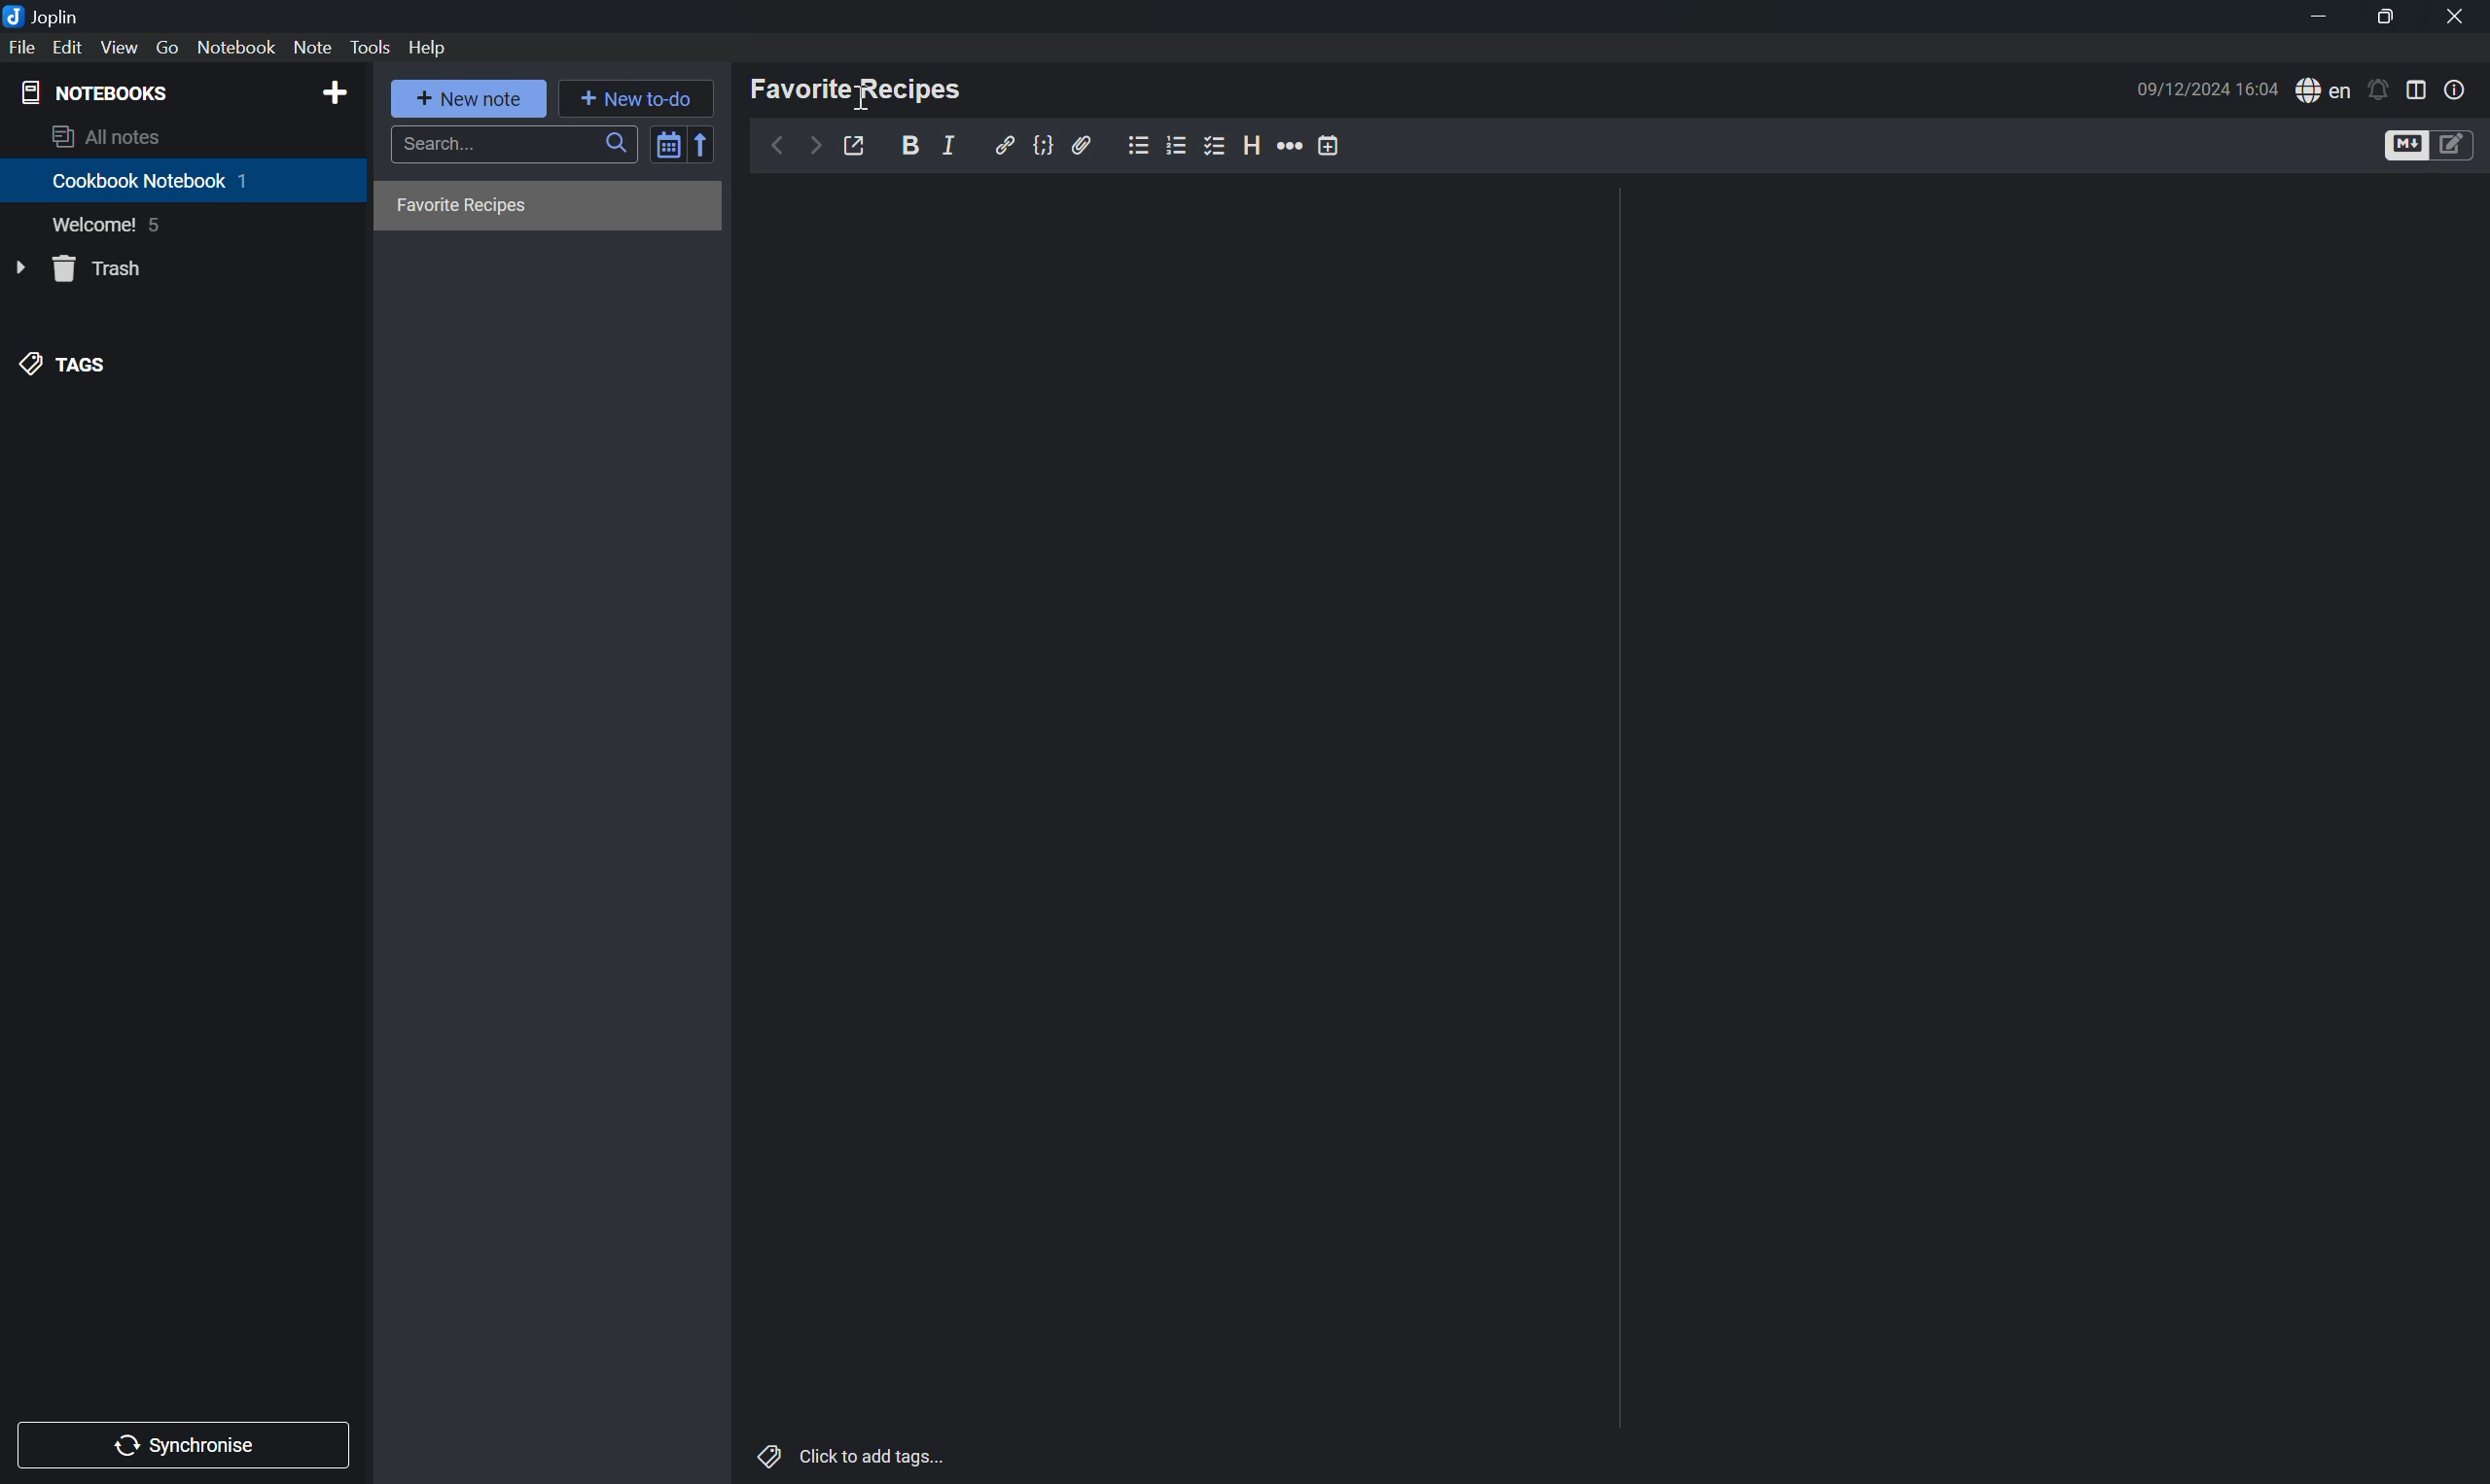 This screenshot has height=1484, width=2490. What do you see at coordinates (512, 144) in the screenshot?
I see `Search` at bounding box center [512, 144].